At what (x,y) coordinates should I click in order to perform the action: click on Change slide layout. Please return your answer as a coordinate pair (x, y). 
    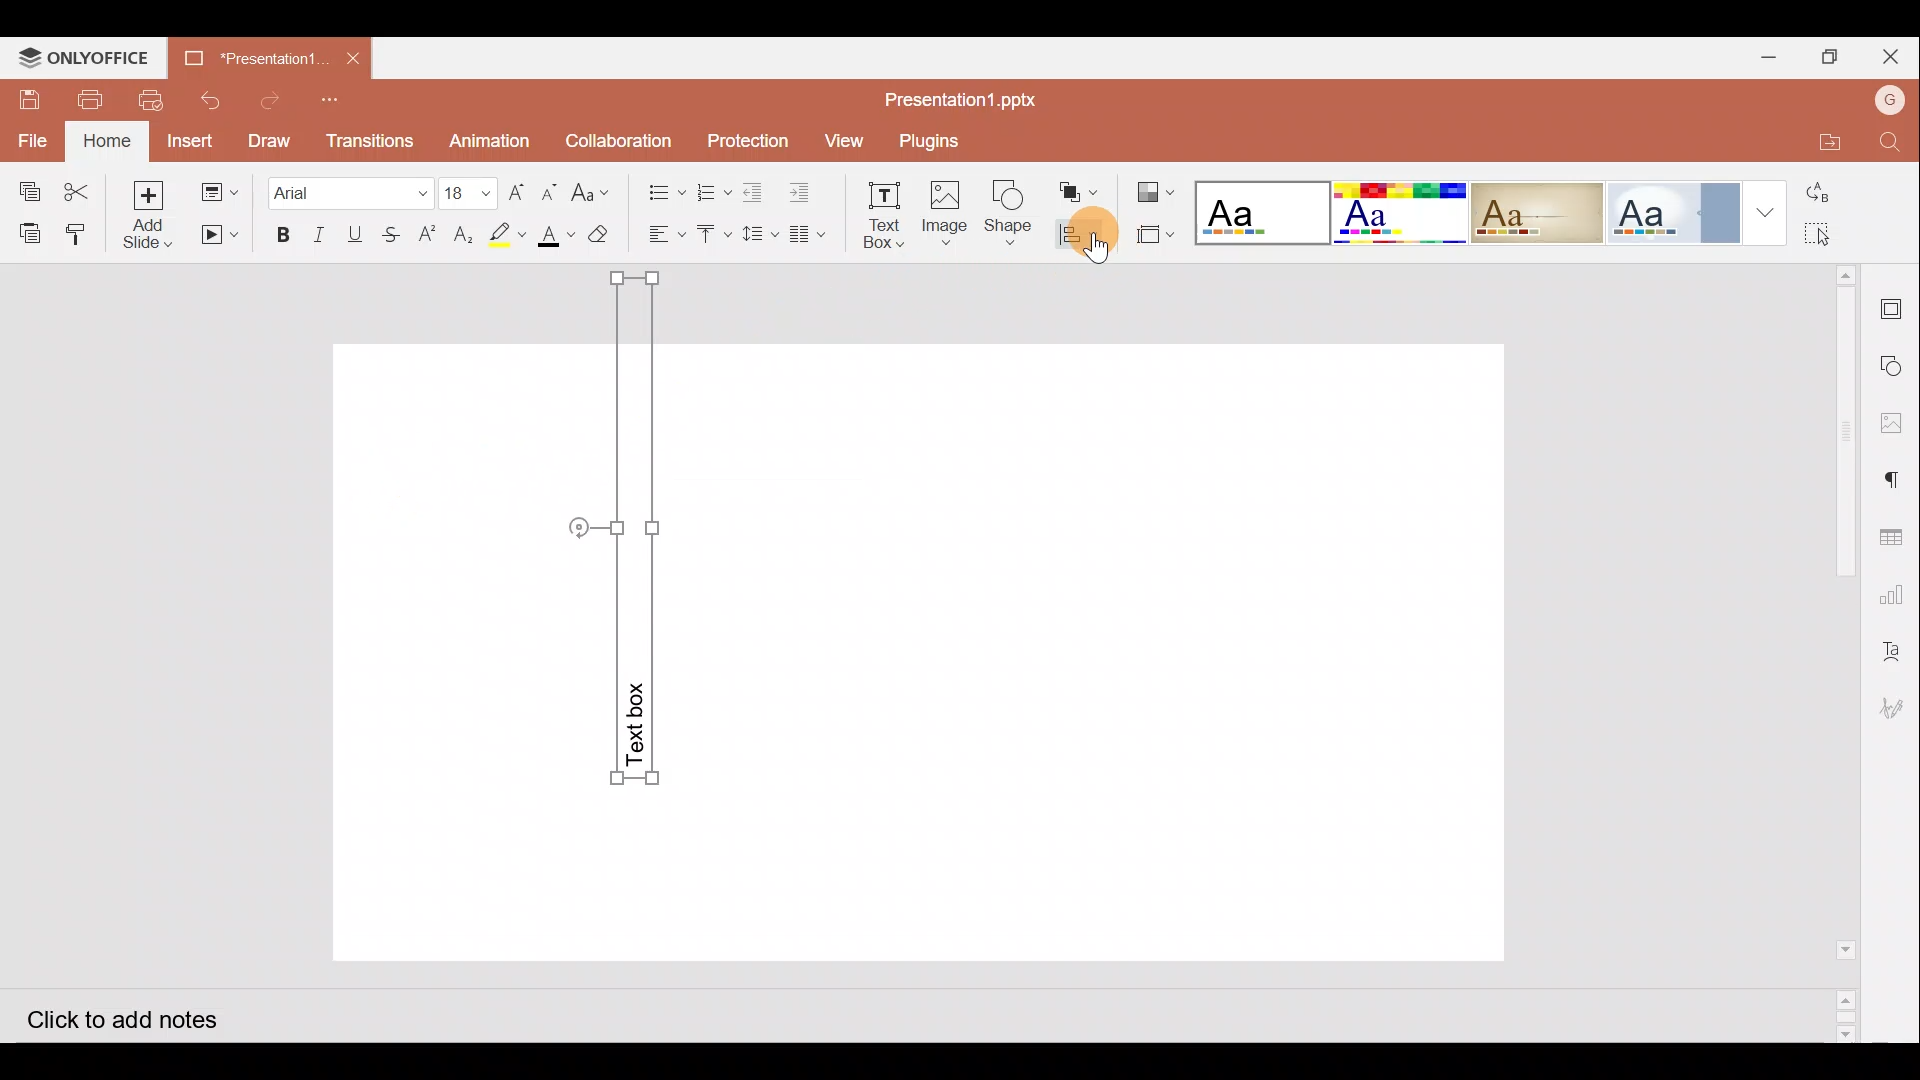
    Looking at the image, I should click on (221, 189).